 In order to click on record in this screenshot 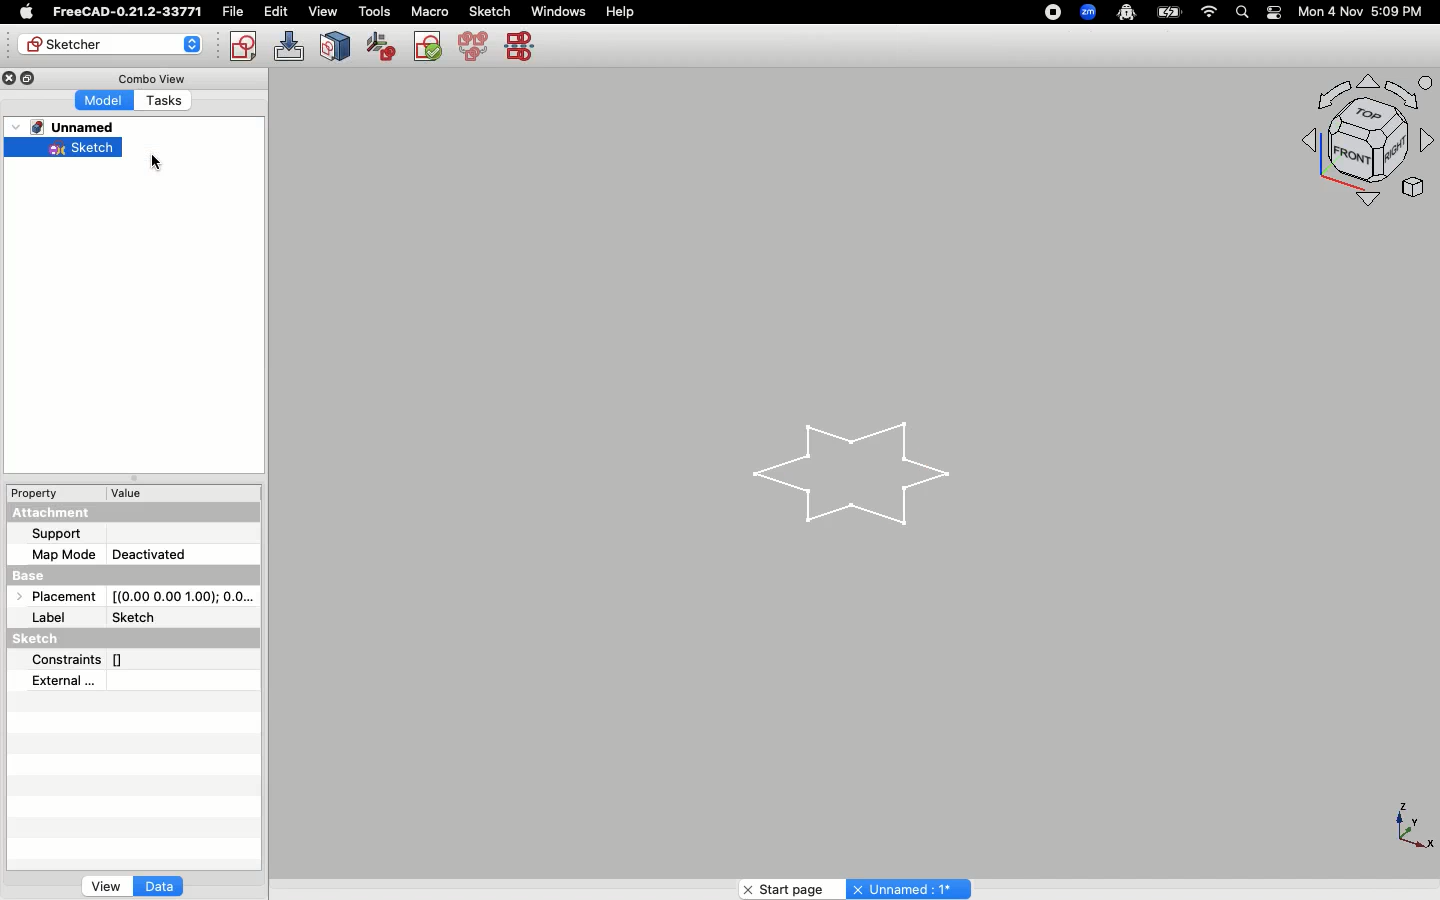, I will do `click(1047, 15)`.